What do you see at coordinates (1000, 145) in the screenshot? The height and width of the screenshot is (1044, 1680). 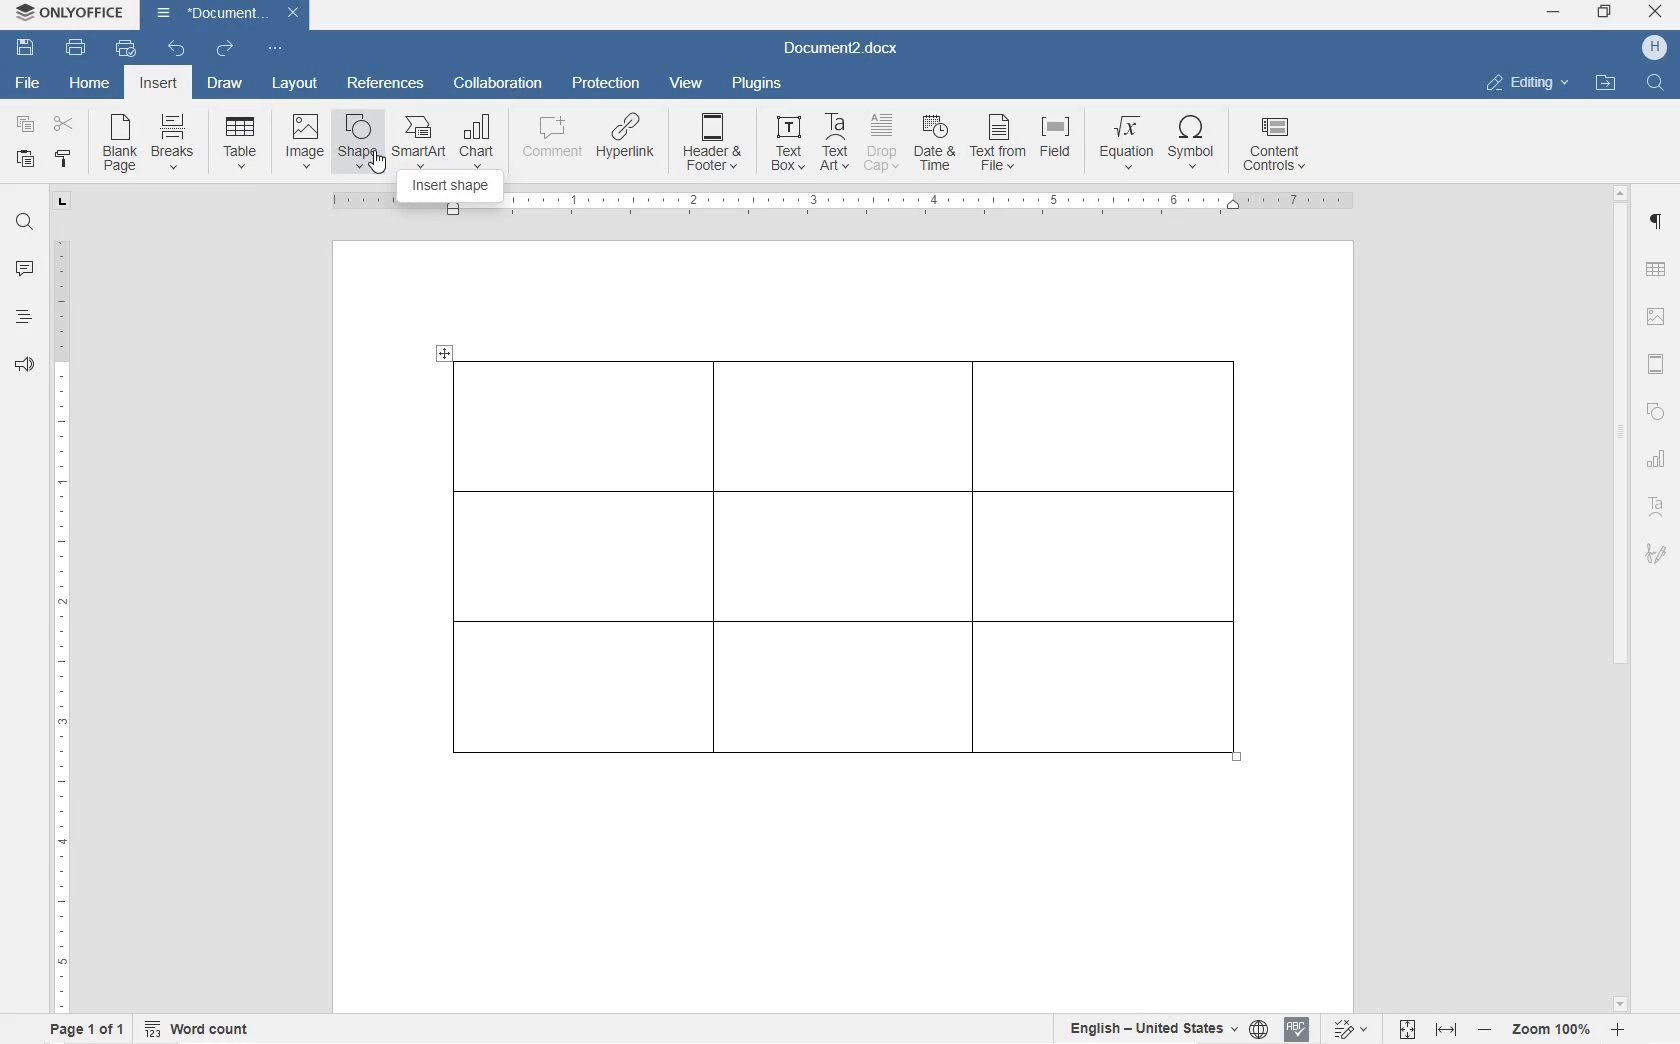 I see `TEXT FROM FILE` at bounding box center [1000, 145].